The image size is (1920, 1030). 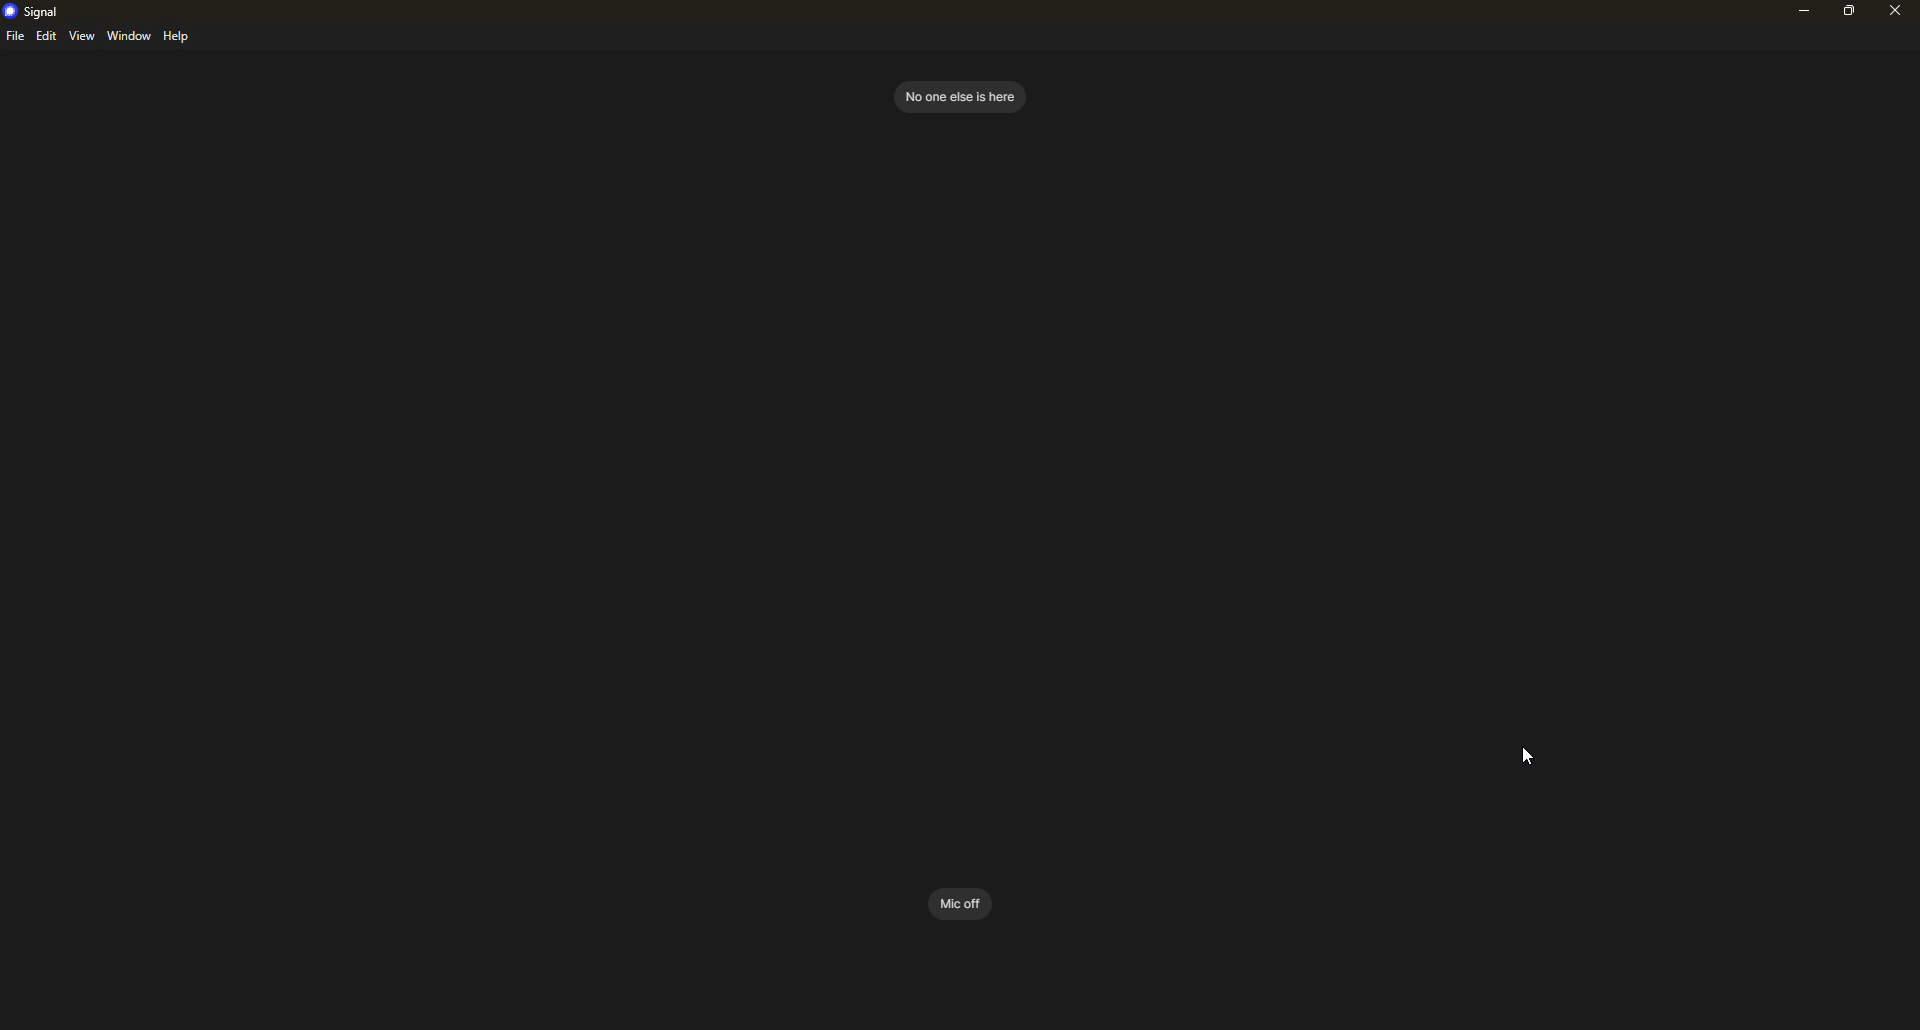 What do you see at coordinates (130, 36) in the screenshot?
I see `window` at bounding box center [130, 36].